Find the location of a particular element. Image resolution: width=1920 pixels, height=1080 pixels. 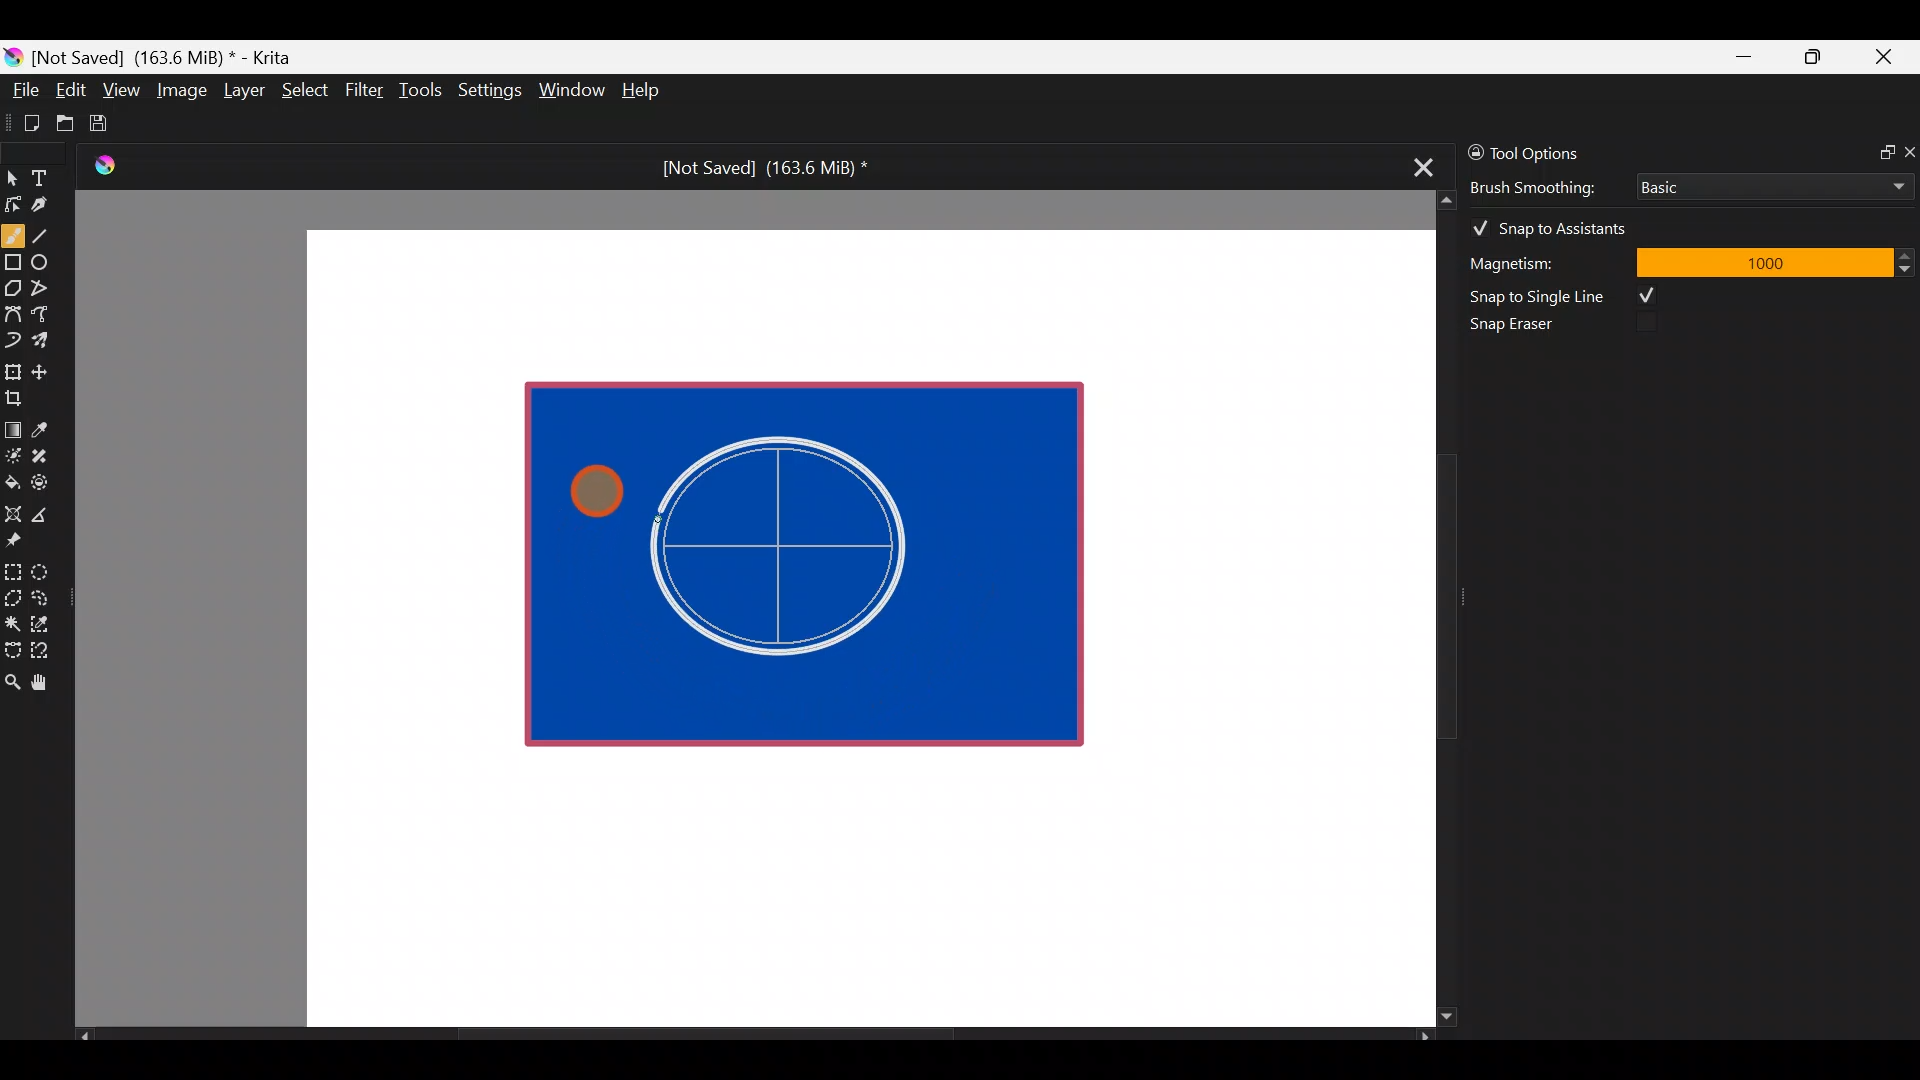

Rectangular selection tool is located at coordinates (17, 568).